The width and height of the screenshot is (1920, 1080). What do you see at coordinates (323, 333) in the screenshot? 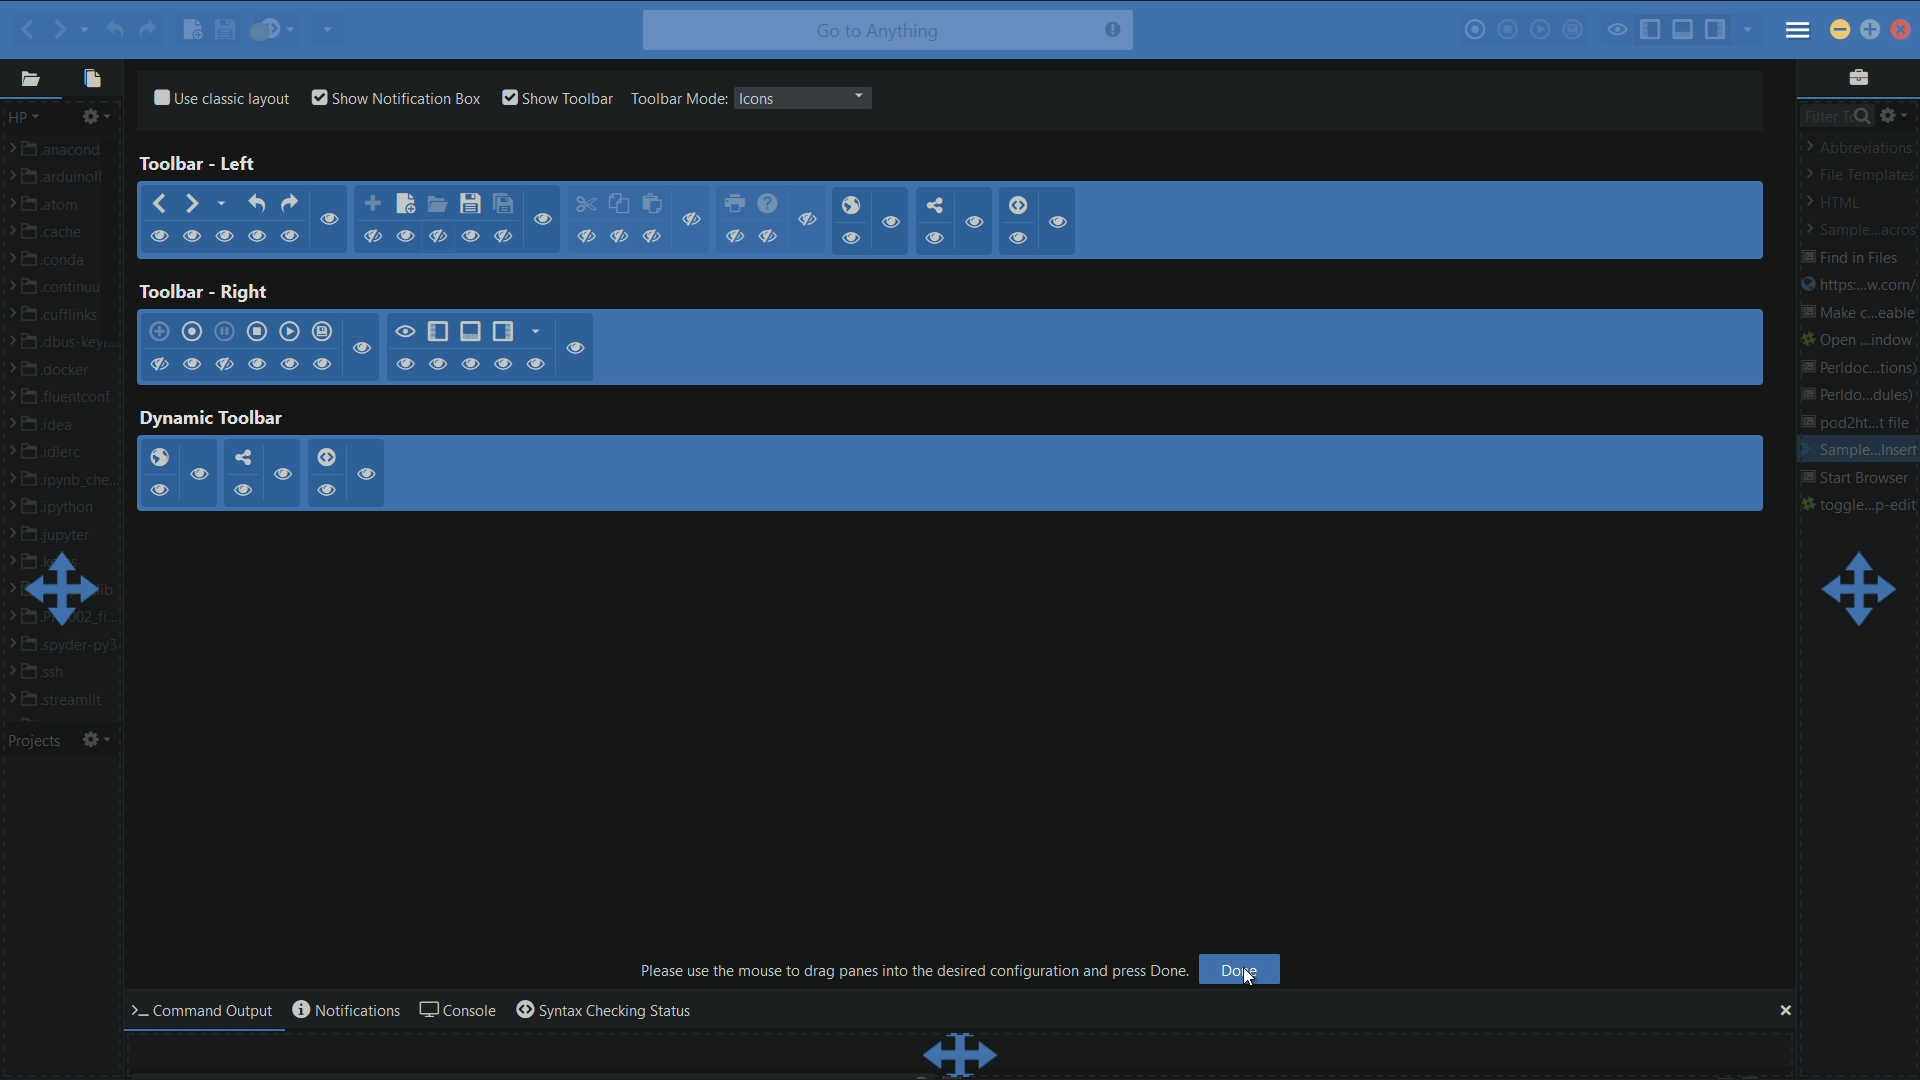
I see `save macro to toolbox` at bounding box center [323, 333].